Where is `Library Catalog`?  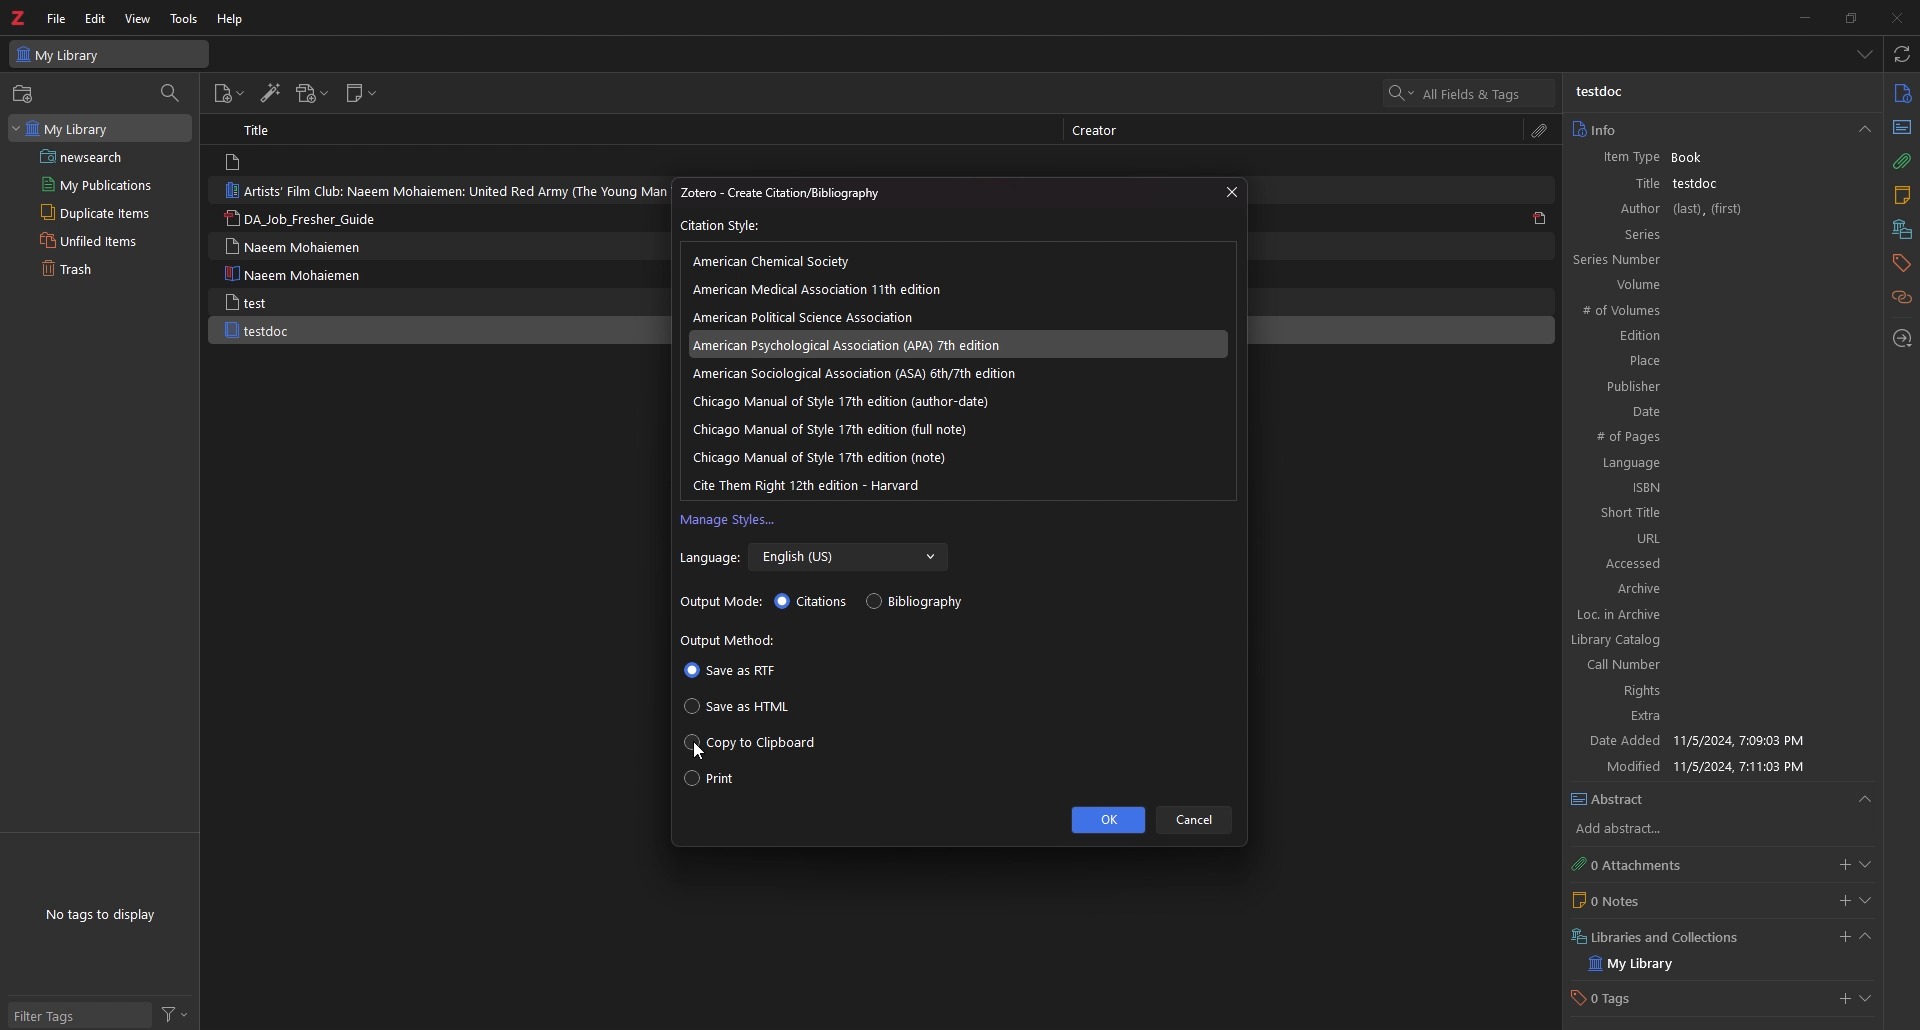 Library Catalog is located at coordinates (1704, 638).